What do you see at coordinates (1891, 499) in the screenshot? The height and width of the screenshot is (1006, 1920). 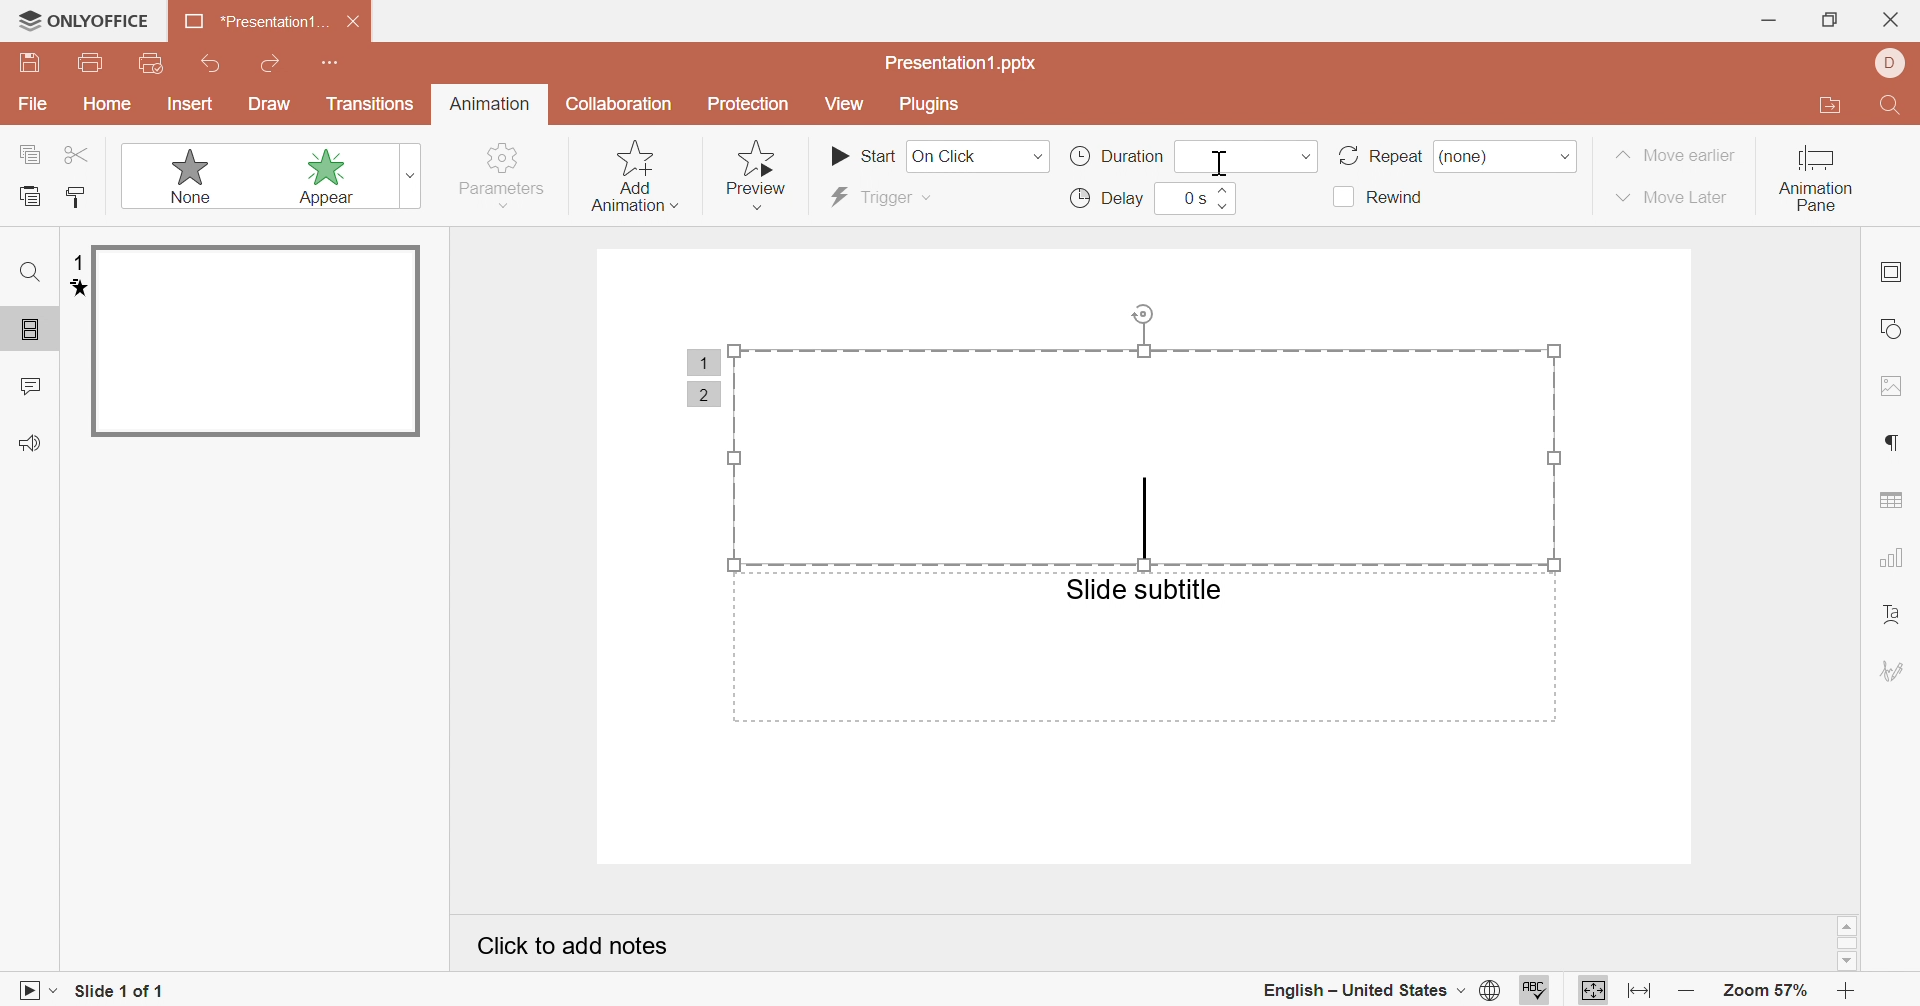 I see `table settings` at bounding box center [1891, 499].